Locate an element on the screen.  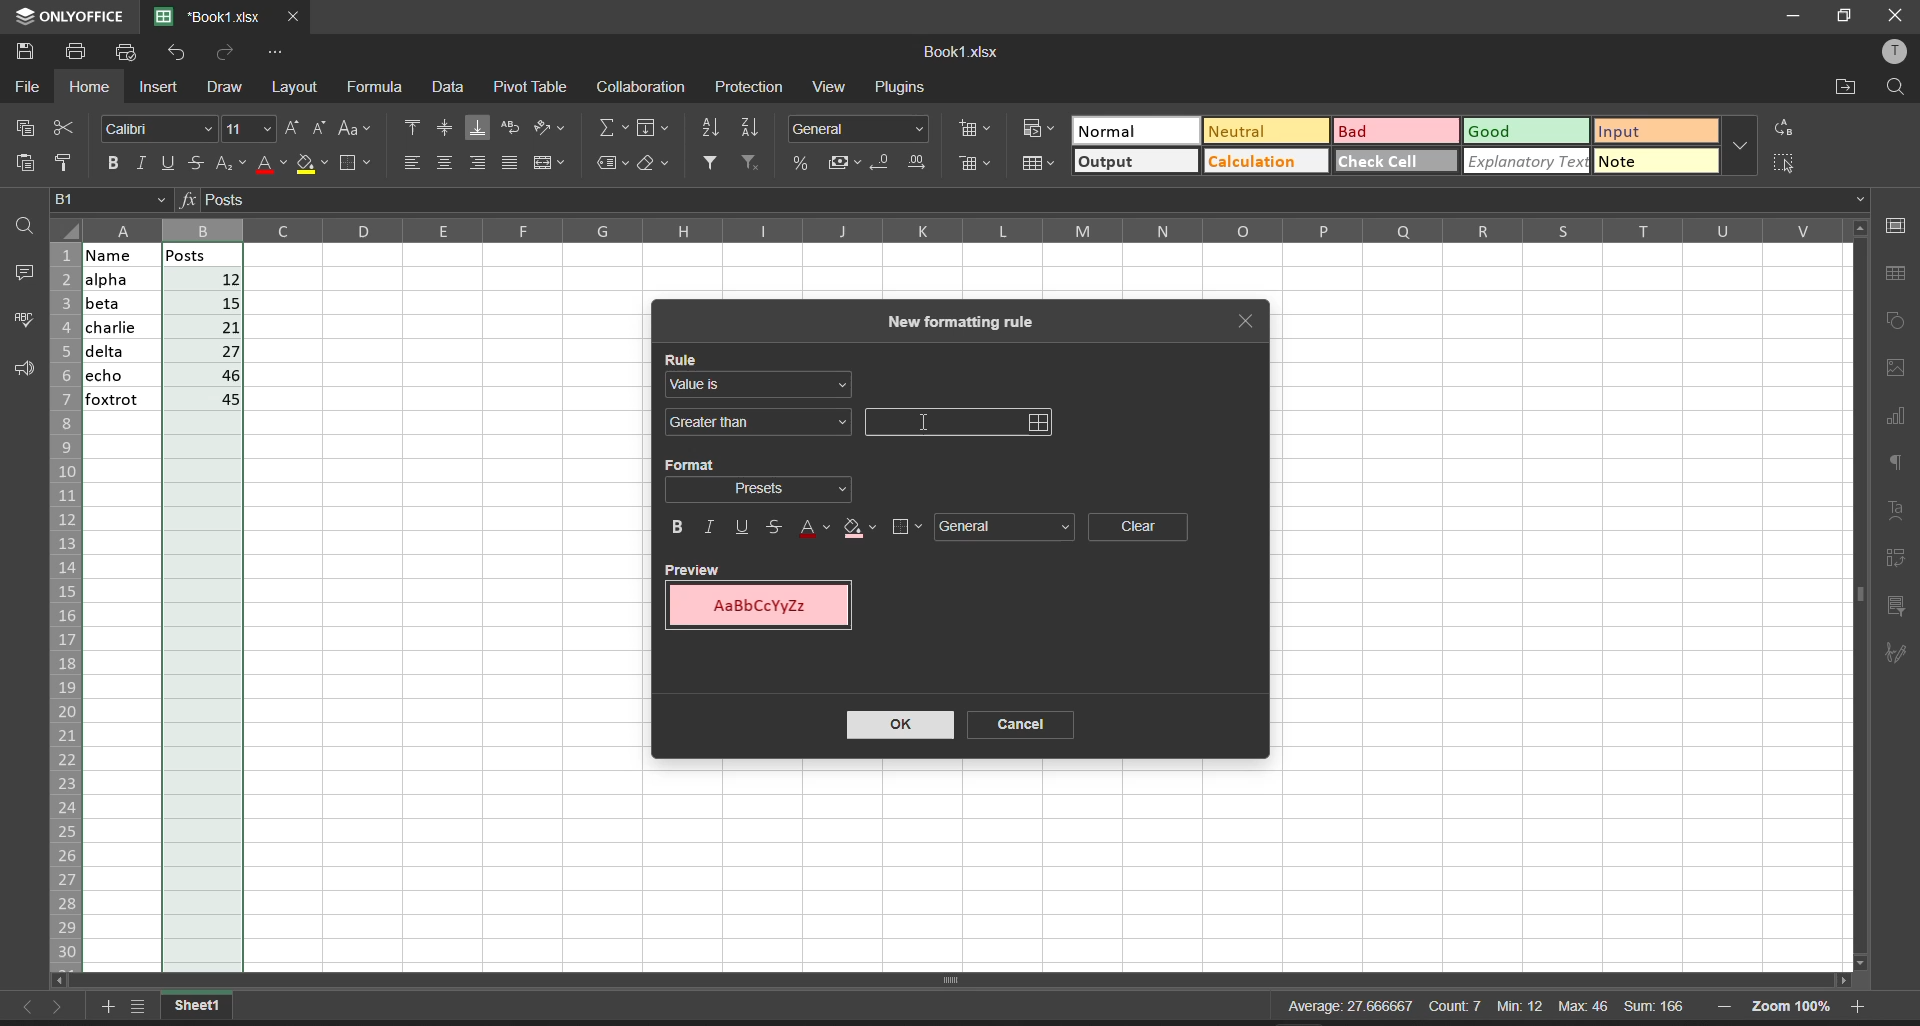
clear is located at coordinates (656, 161).